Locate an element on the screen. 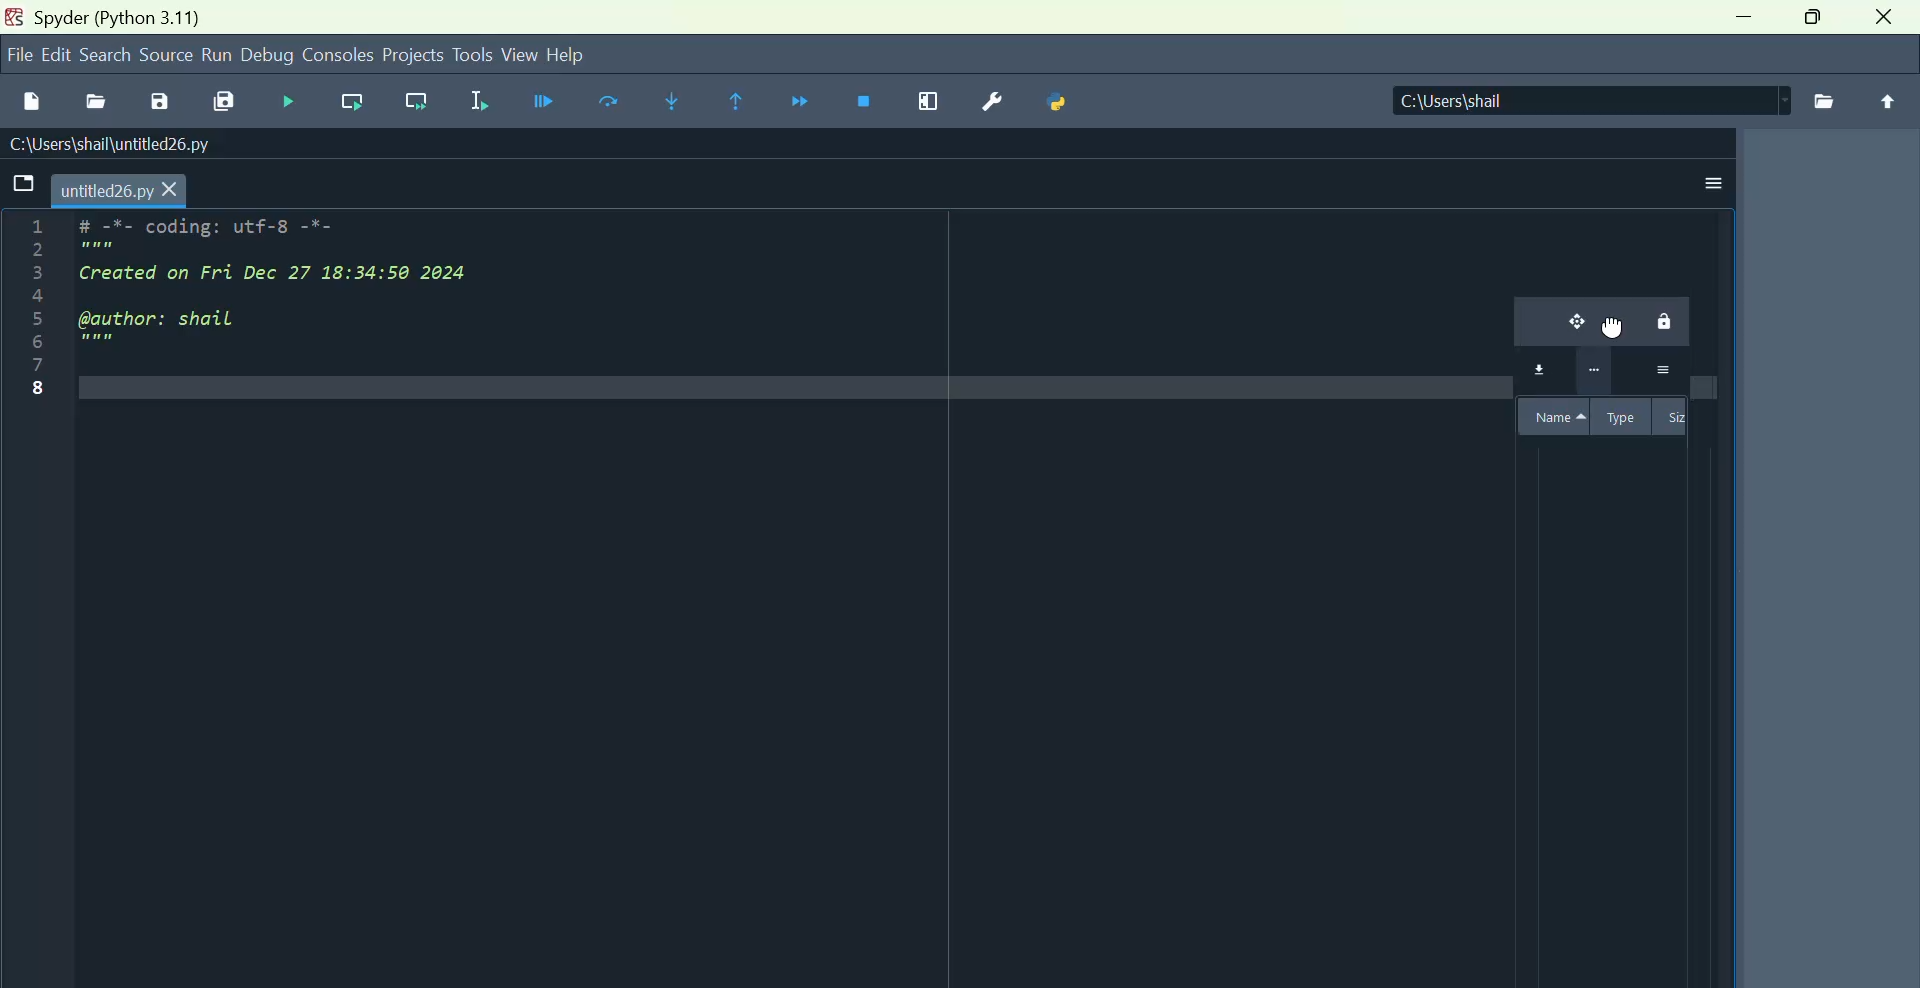 The width and height of the screenshot is (1920, 988). Save as is located at coordinates (157, 101).